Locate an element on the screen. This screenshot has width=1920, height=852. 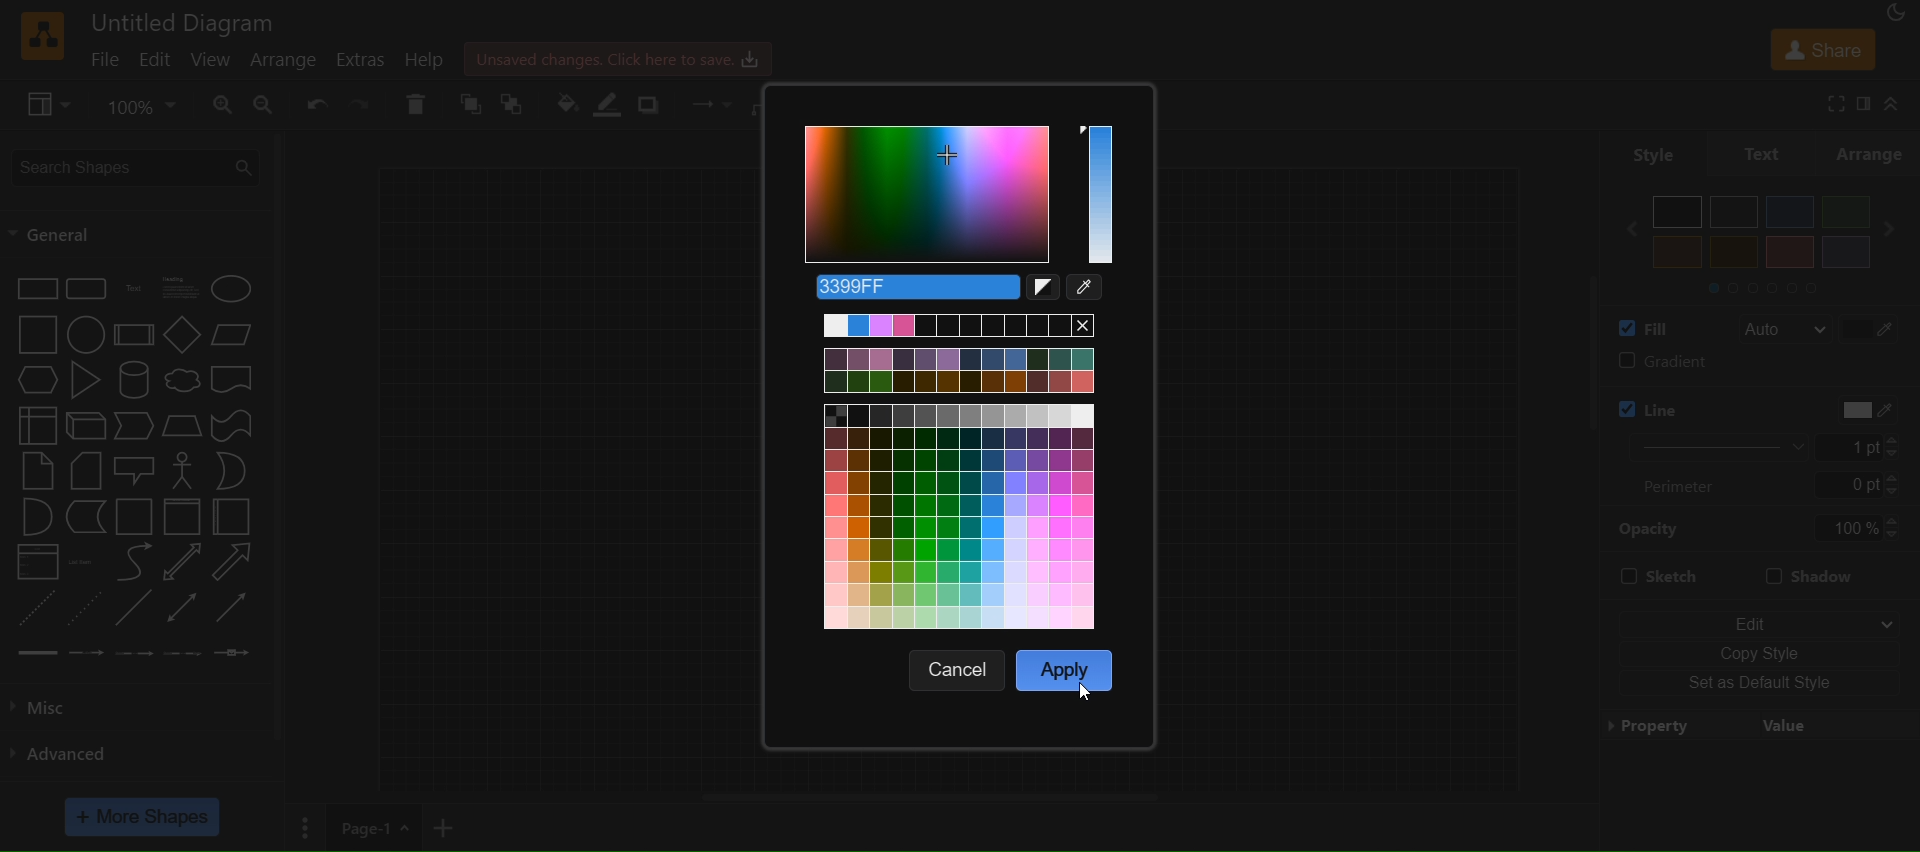
rounded rectangle is located at coordinates (85, 289).